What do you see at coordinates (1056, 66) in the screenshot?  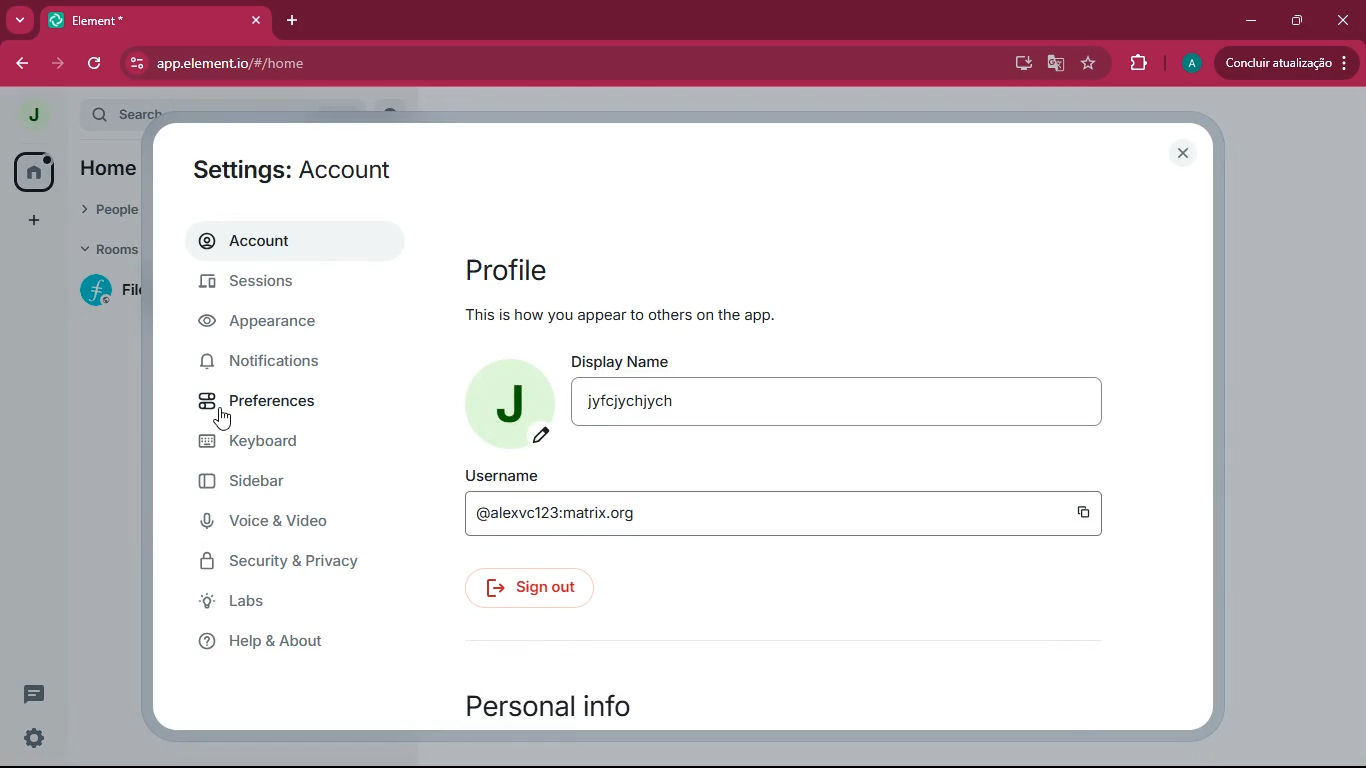 I see `google translate` at bounding box center [1056, 66].